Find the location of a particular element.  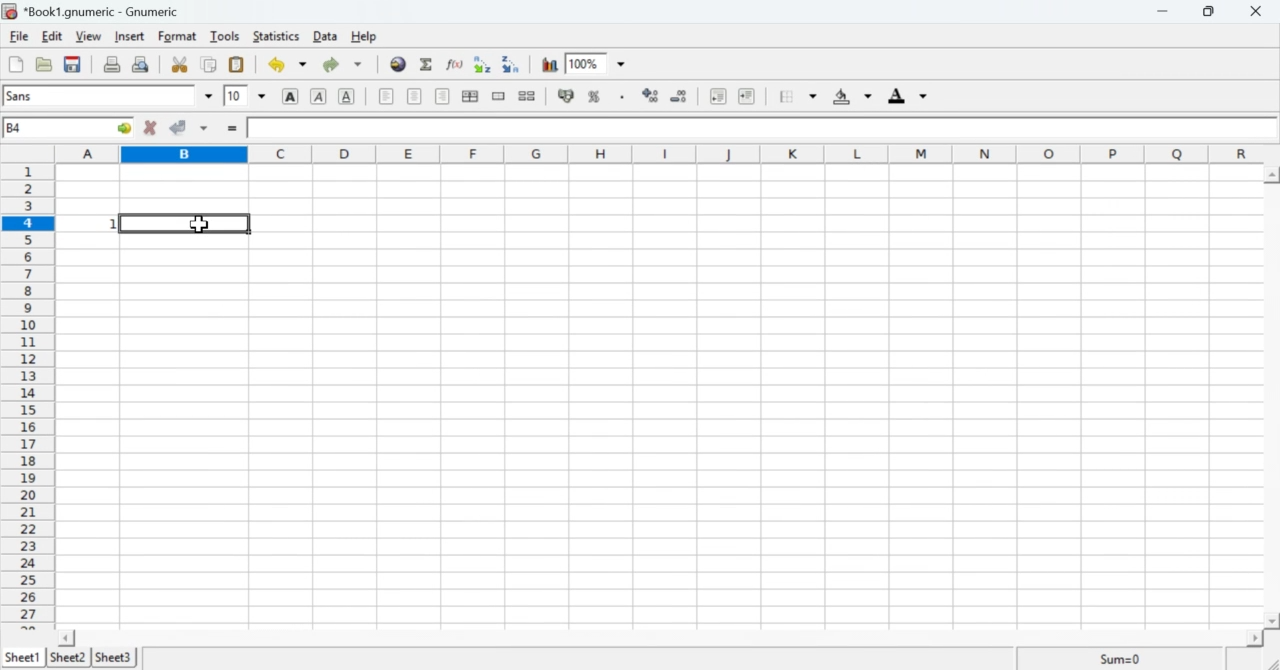

Cancel change is located at coordinates (148, 129).